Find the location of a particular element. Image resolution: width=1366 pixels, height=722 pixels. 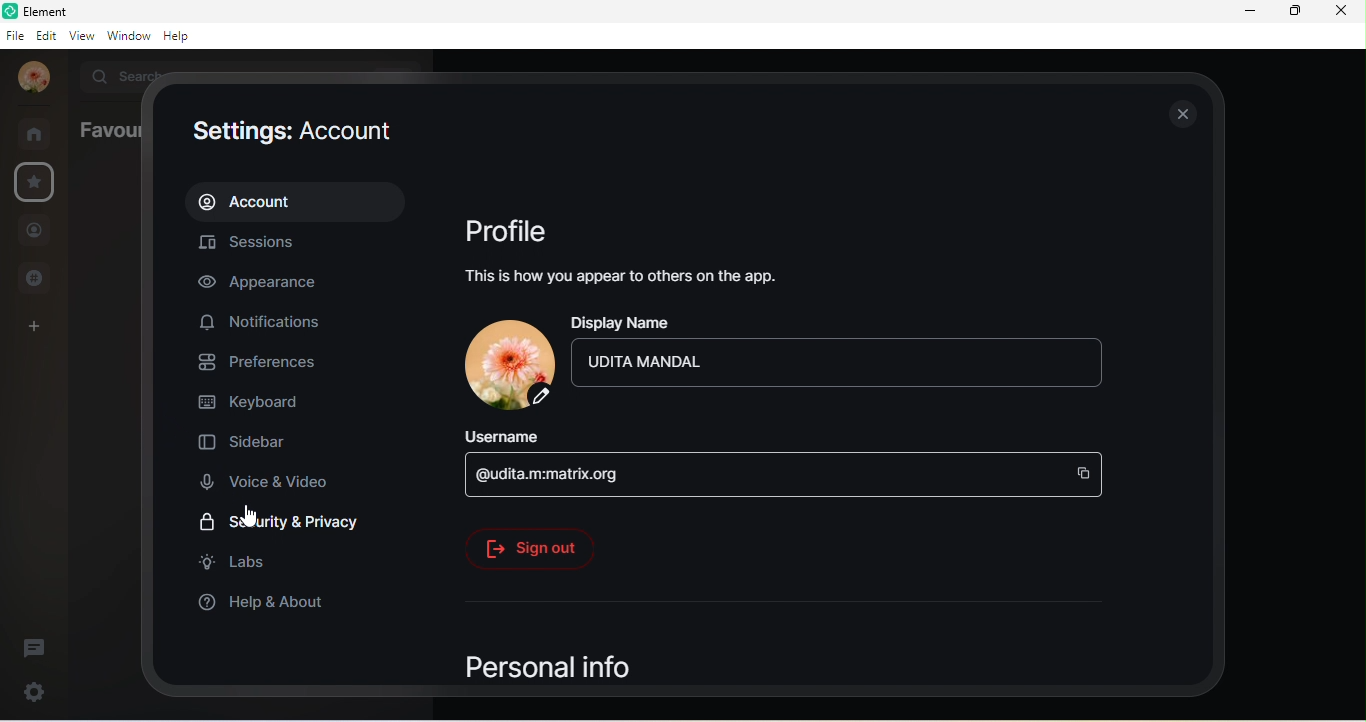

account image is located at coordinates (507, 363).